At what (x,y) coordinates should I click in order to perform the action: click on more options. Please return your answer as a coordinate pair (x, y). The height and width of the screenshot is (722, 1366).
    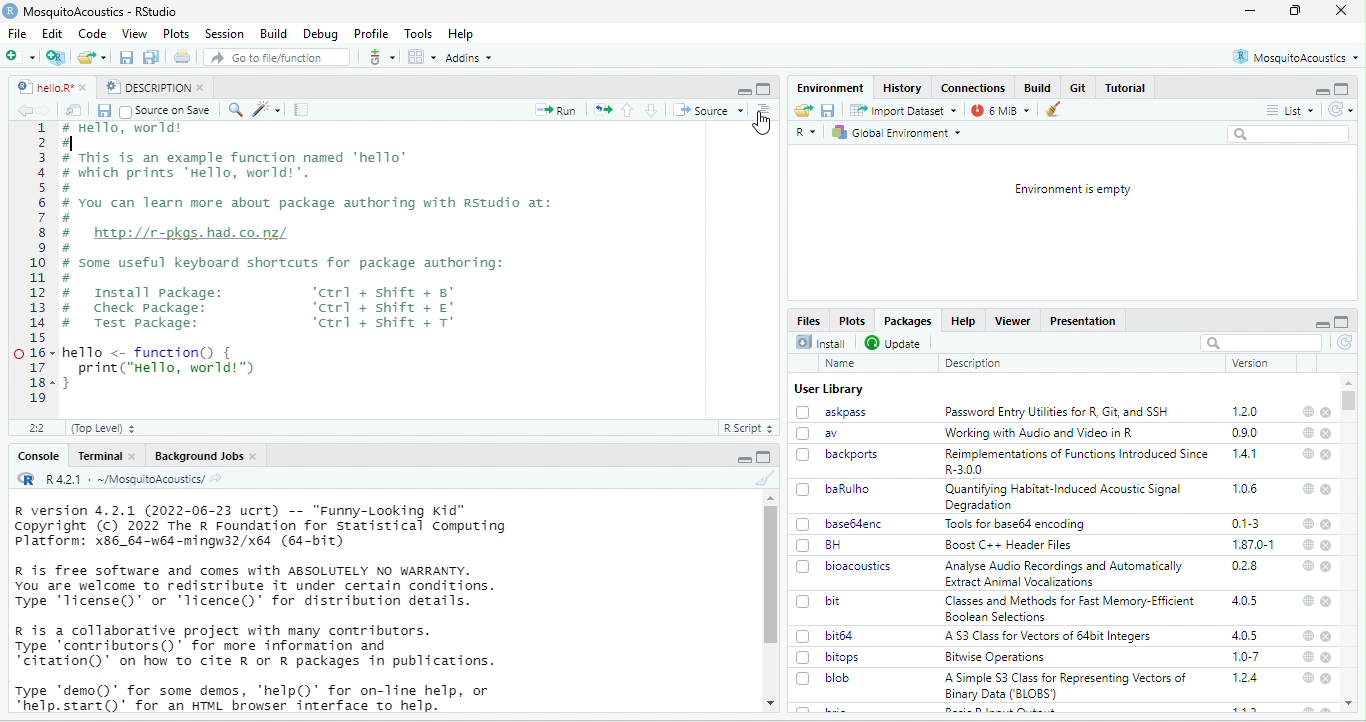
    Looking at the image, I should click on (381, 56).